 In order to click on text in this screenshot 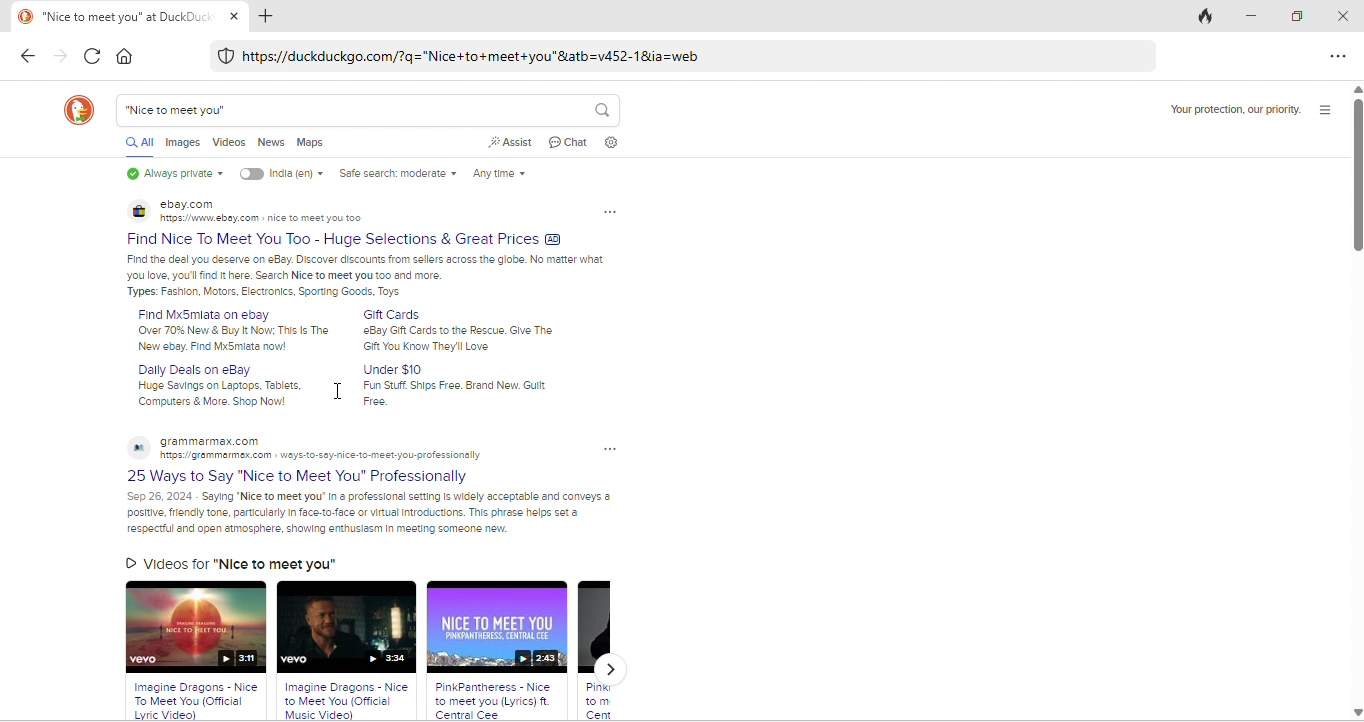, I will do `click(195, 369)`.